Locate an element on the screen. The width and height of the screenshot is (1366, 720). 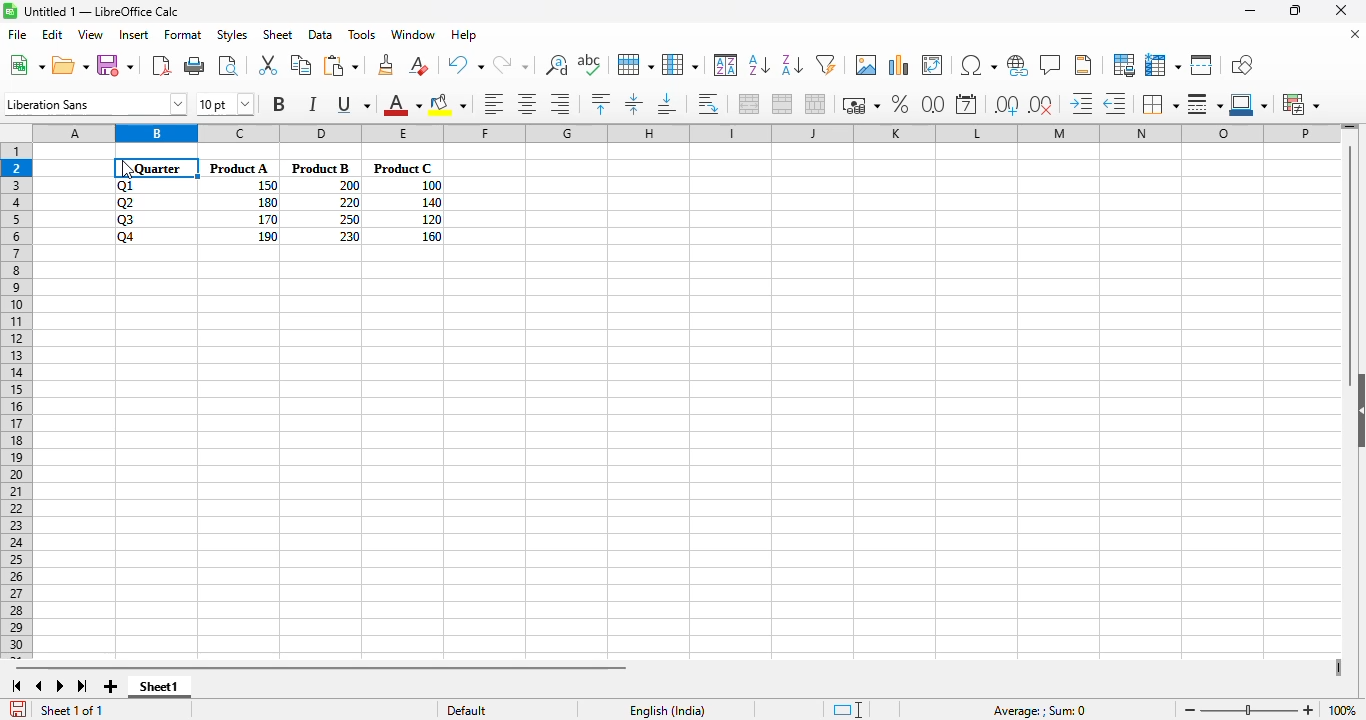
close is located at coordinates (1340, 10).